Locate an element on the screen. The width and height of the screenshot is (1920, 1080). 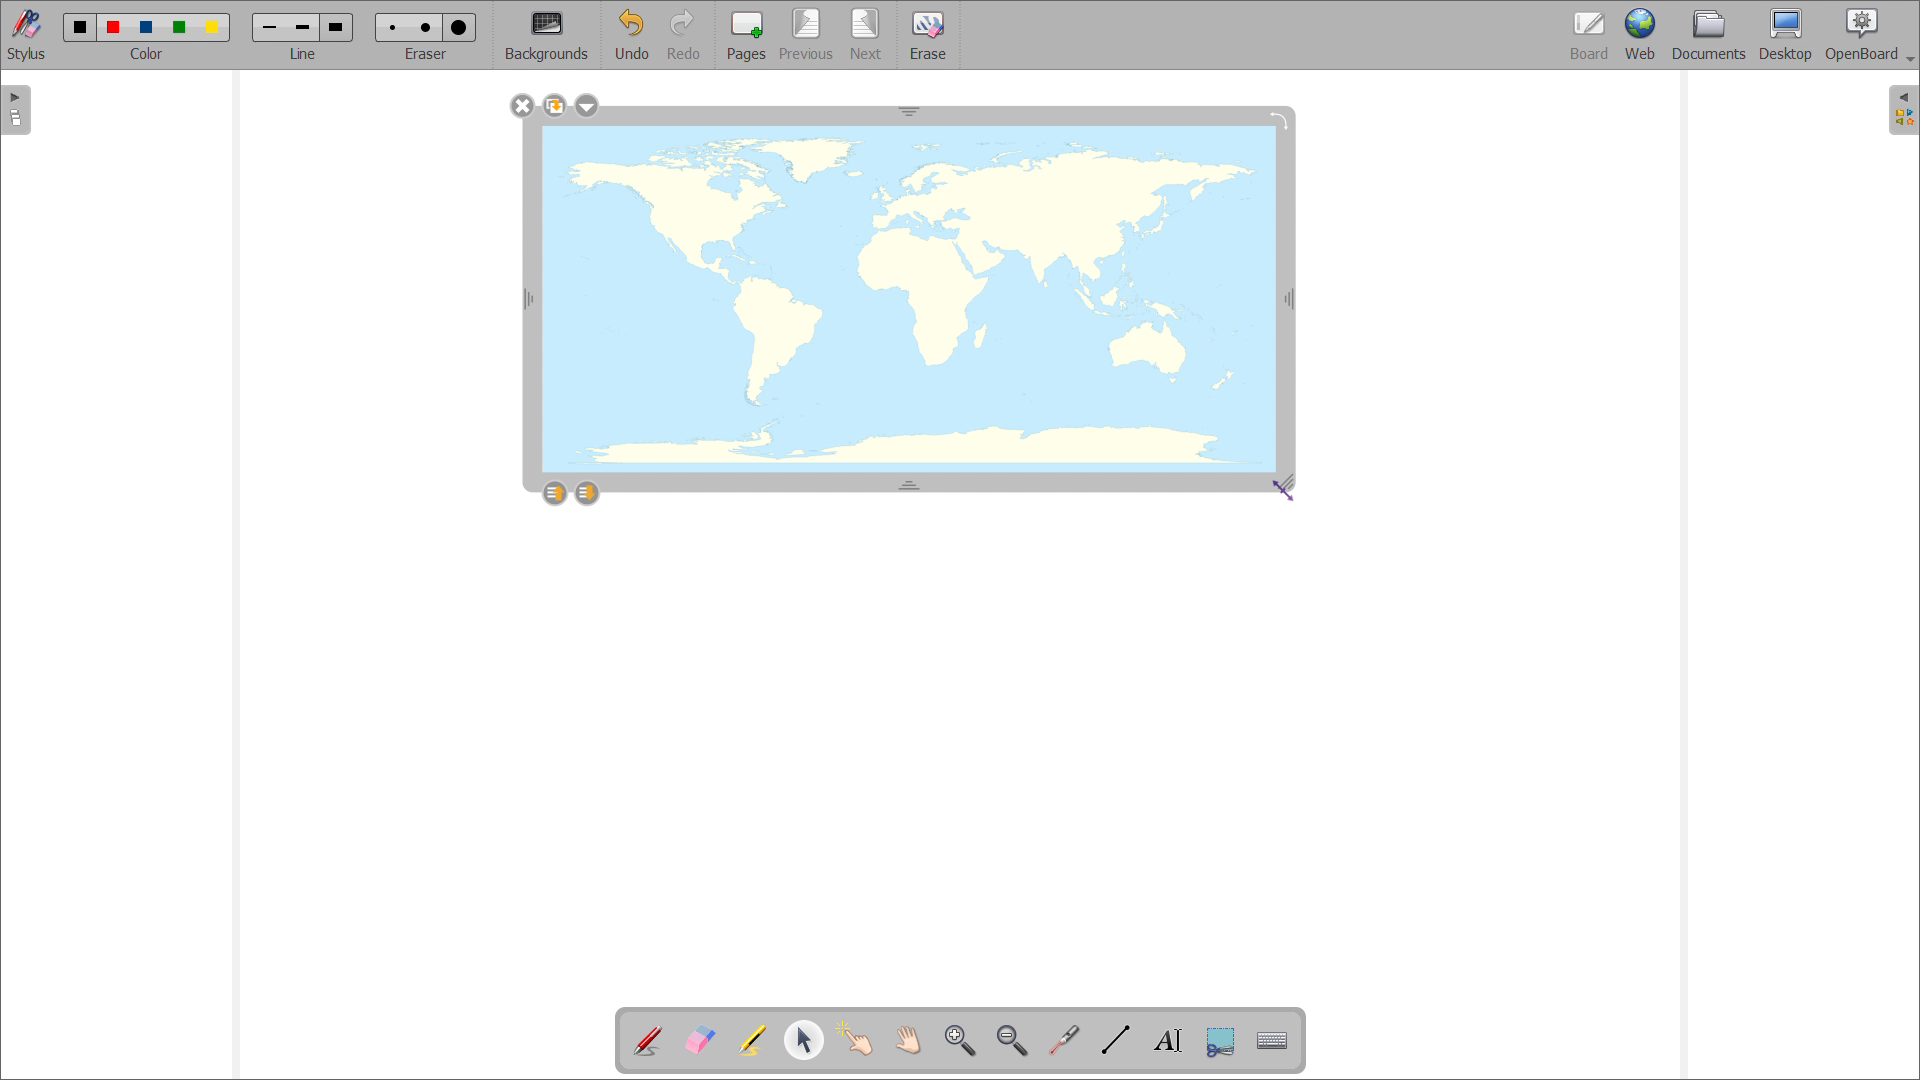
black is located at coordinates (81, 27).